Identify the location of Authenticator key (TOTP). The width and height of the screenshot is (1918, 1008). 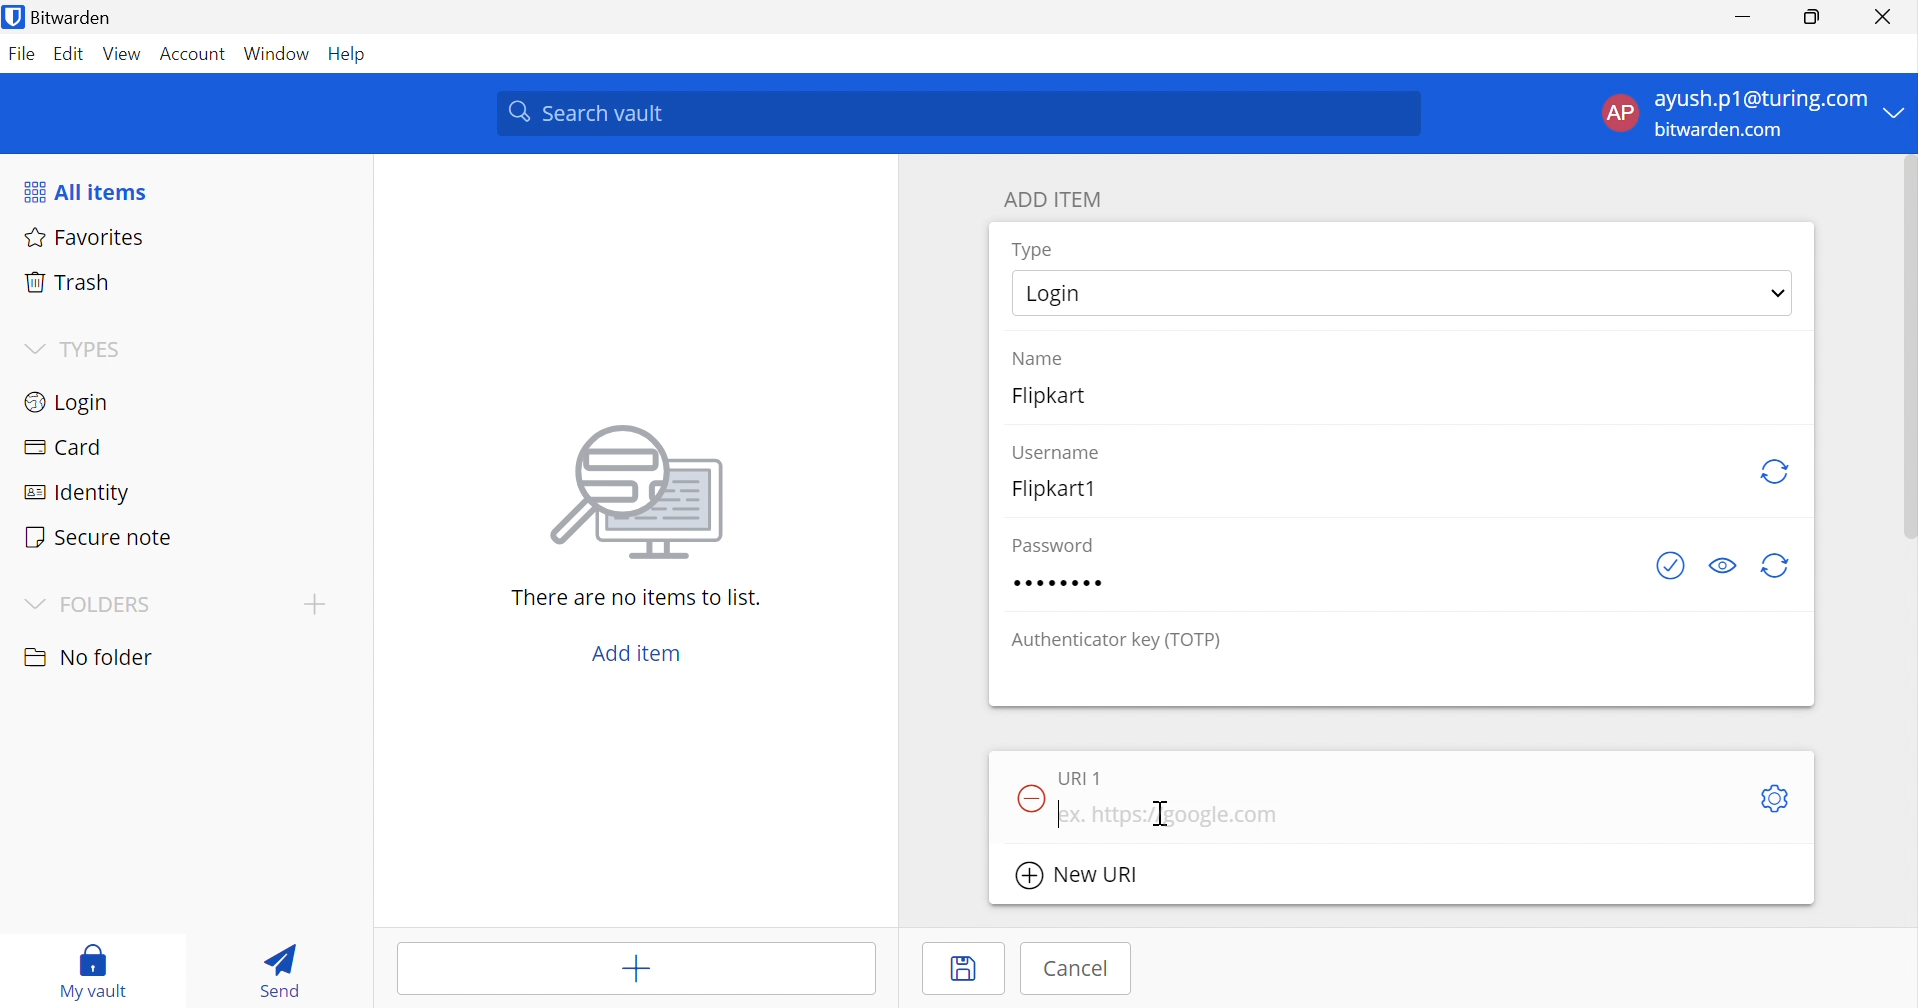
(1118, 642).